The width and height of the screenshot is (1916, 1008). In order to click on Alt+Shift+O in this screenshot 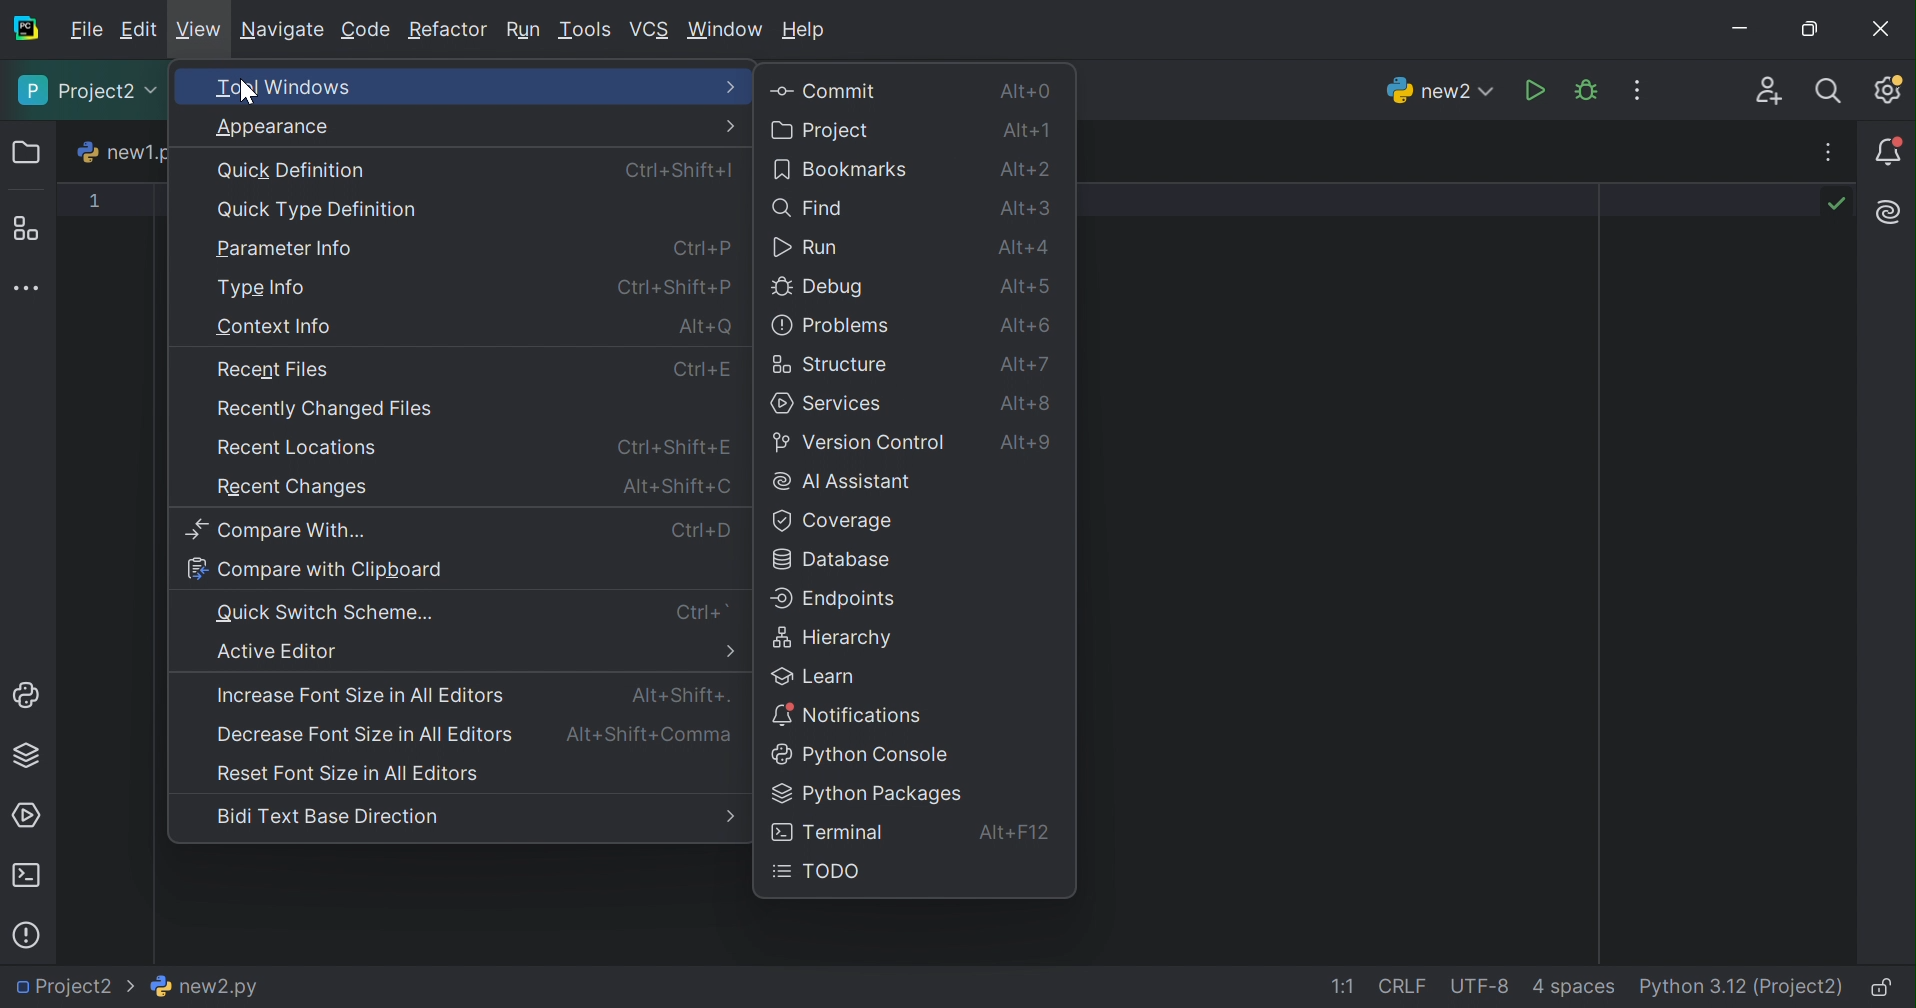, I will do `click(673, 490)`.